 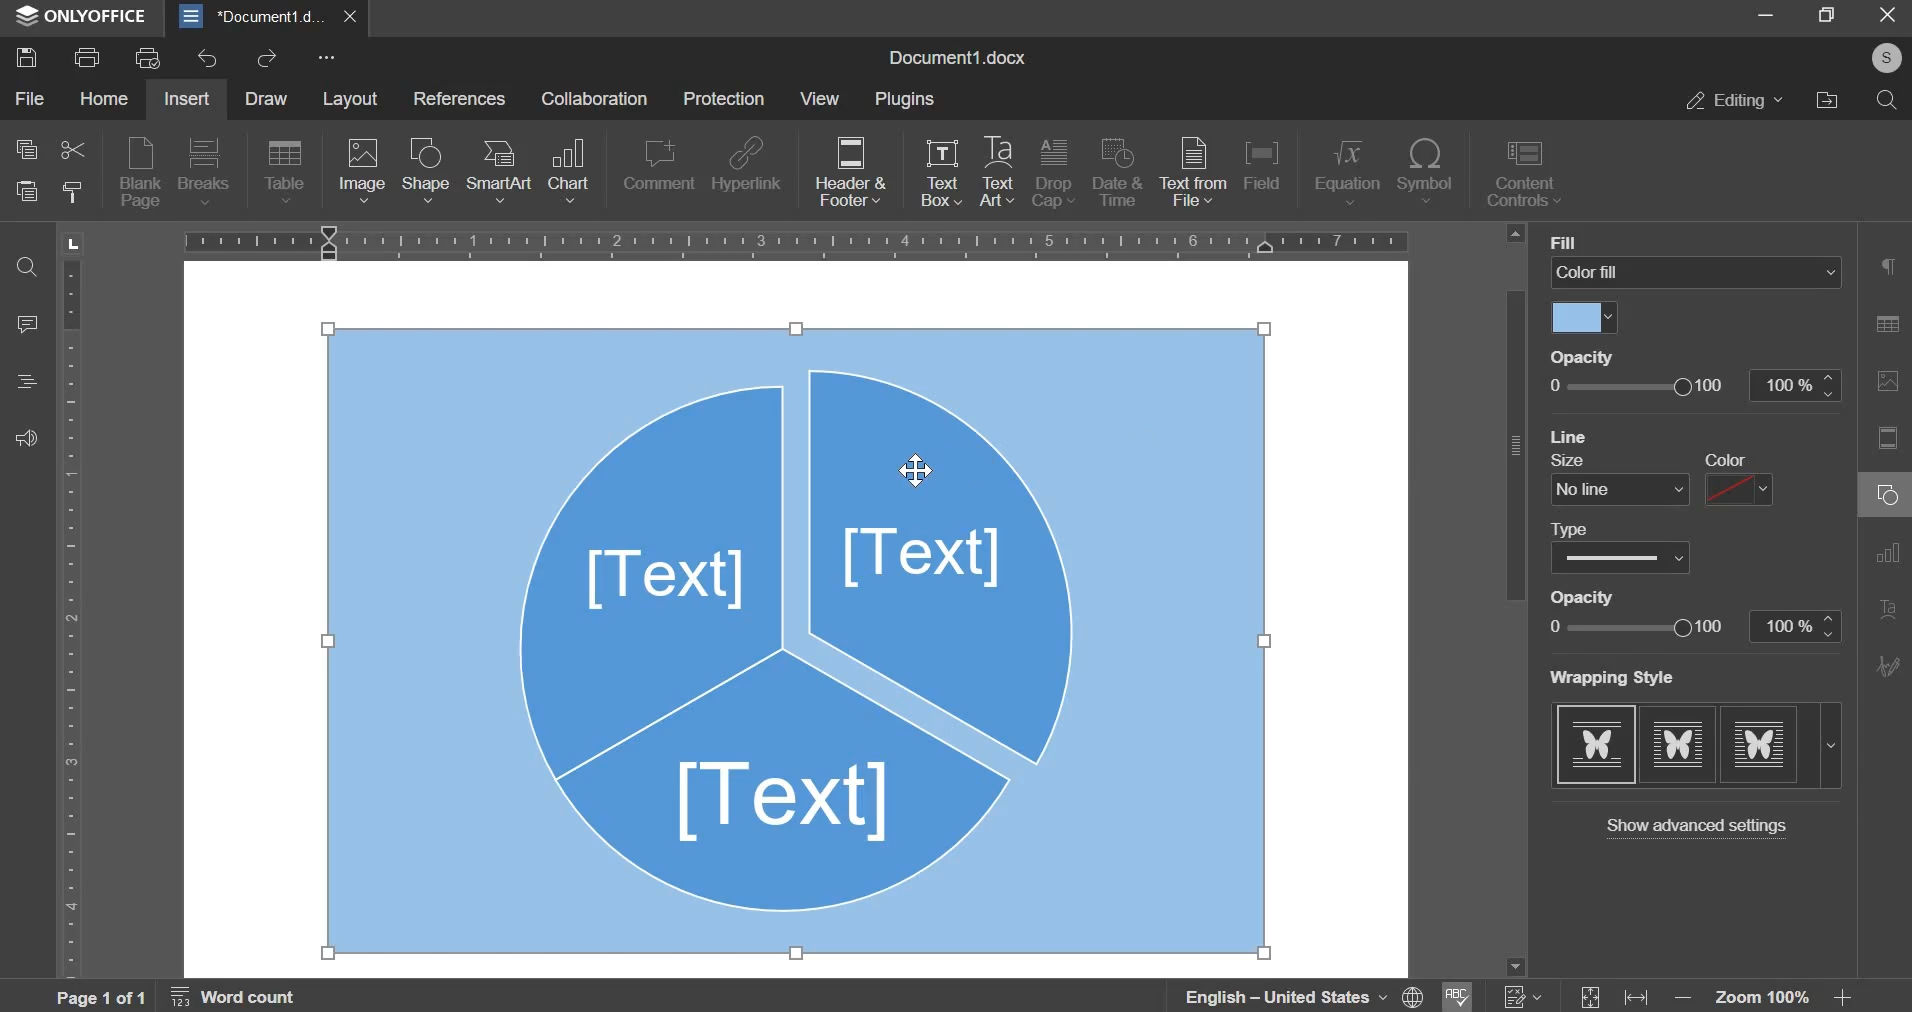 What do you see at coordinates (1261, 164) in the screenshot?
I see `field` at bounding box center [1261, 164].